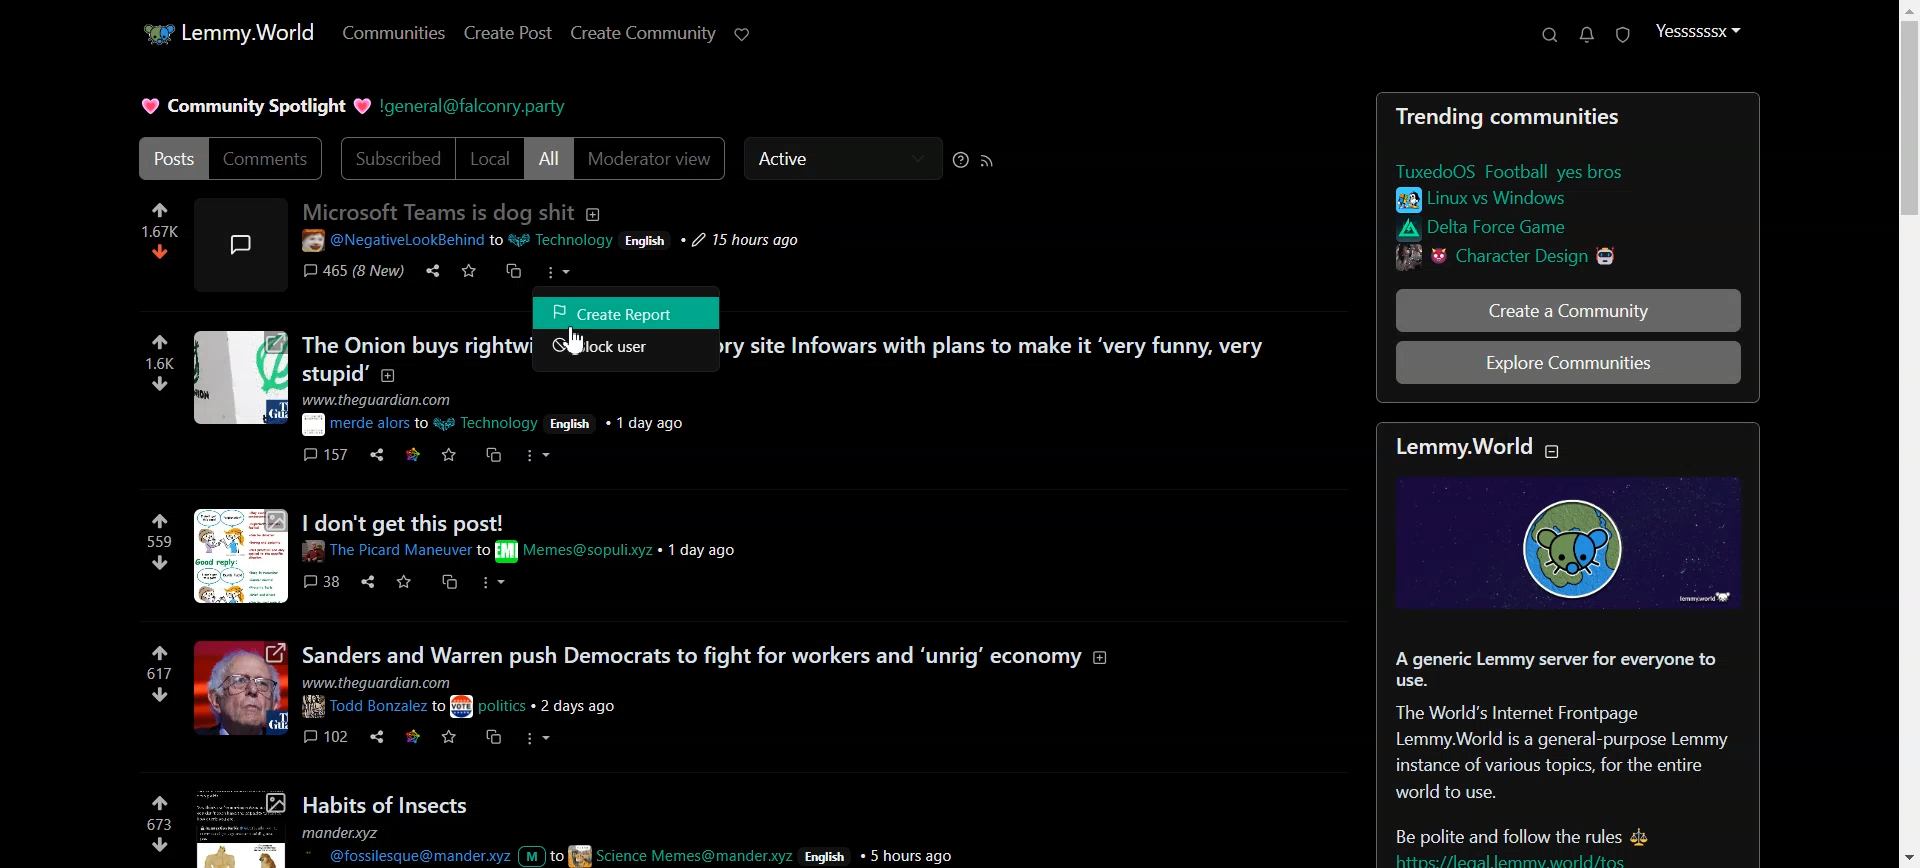  I want to click on cs, so click(492, 737).